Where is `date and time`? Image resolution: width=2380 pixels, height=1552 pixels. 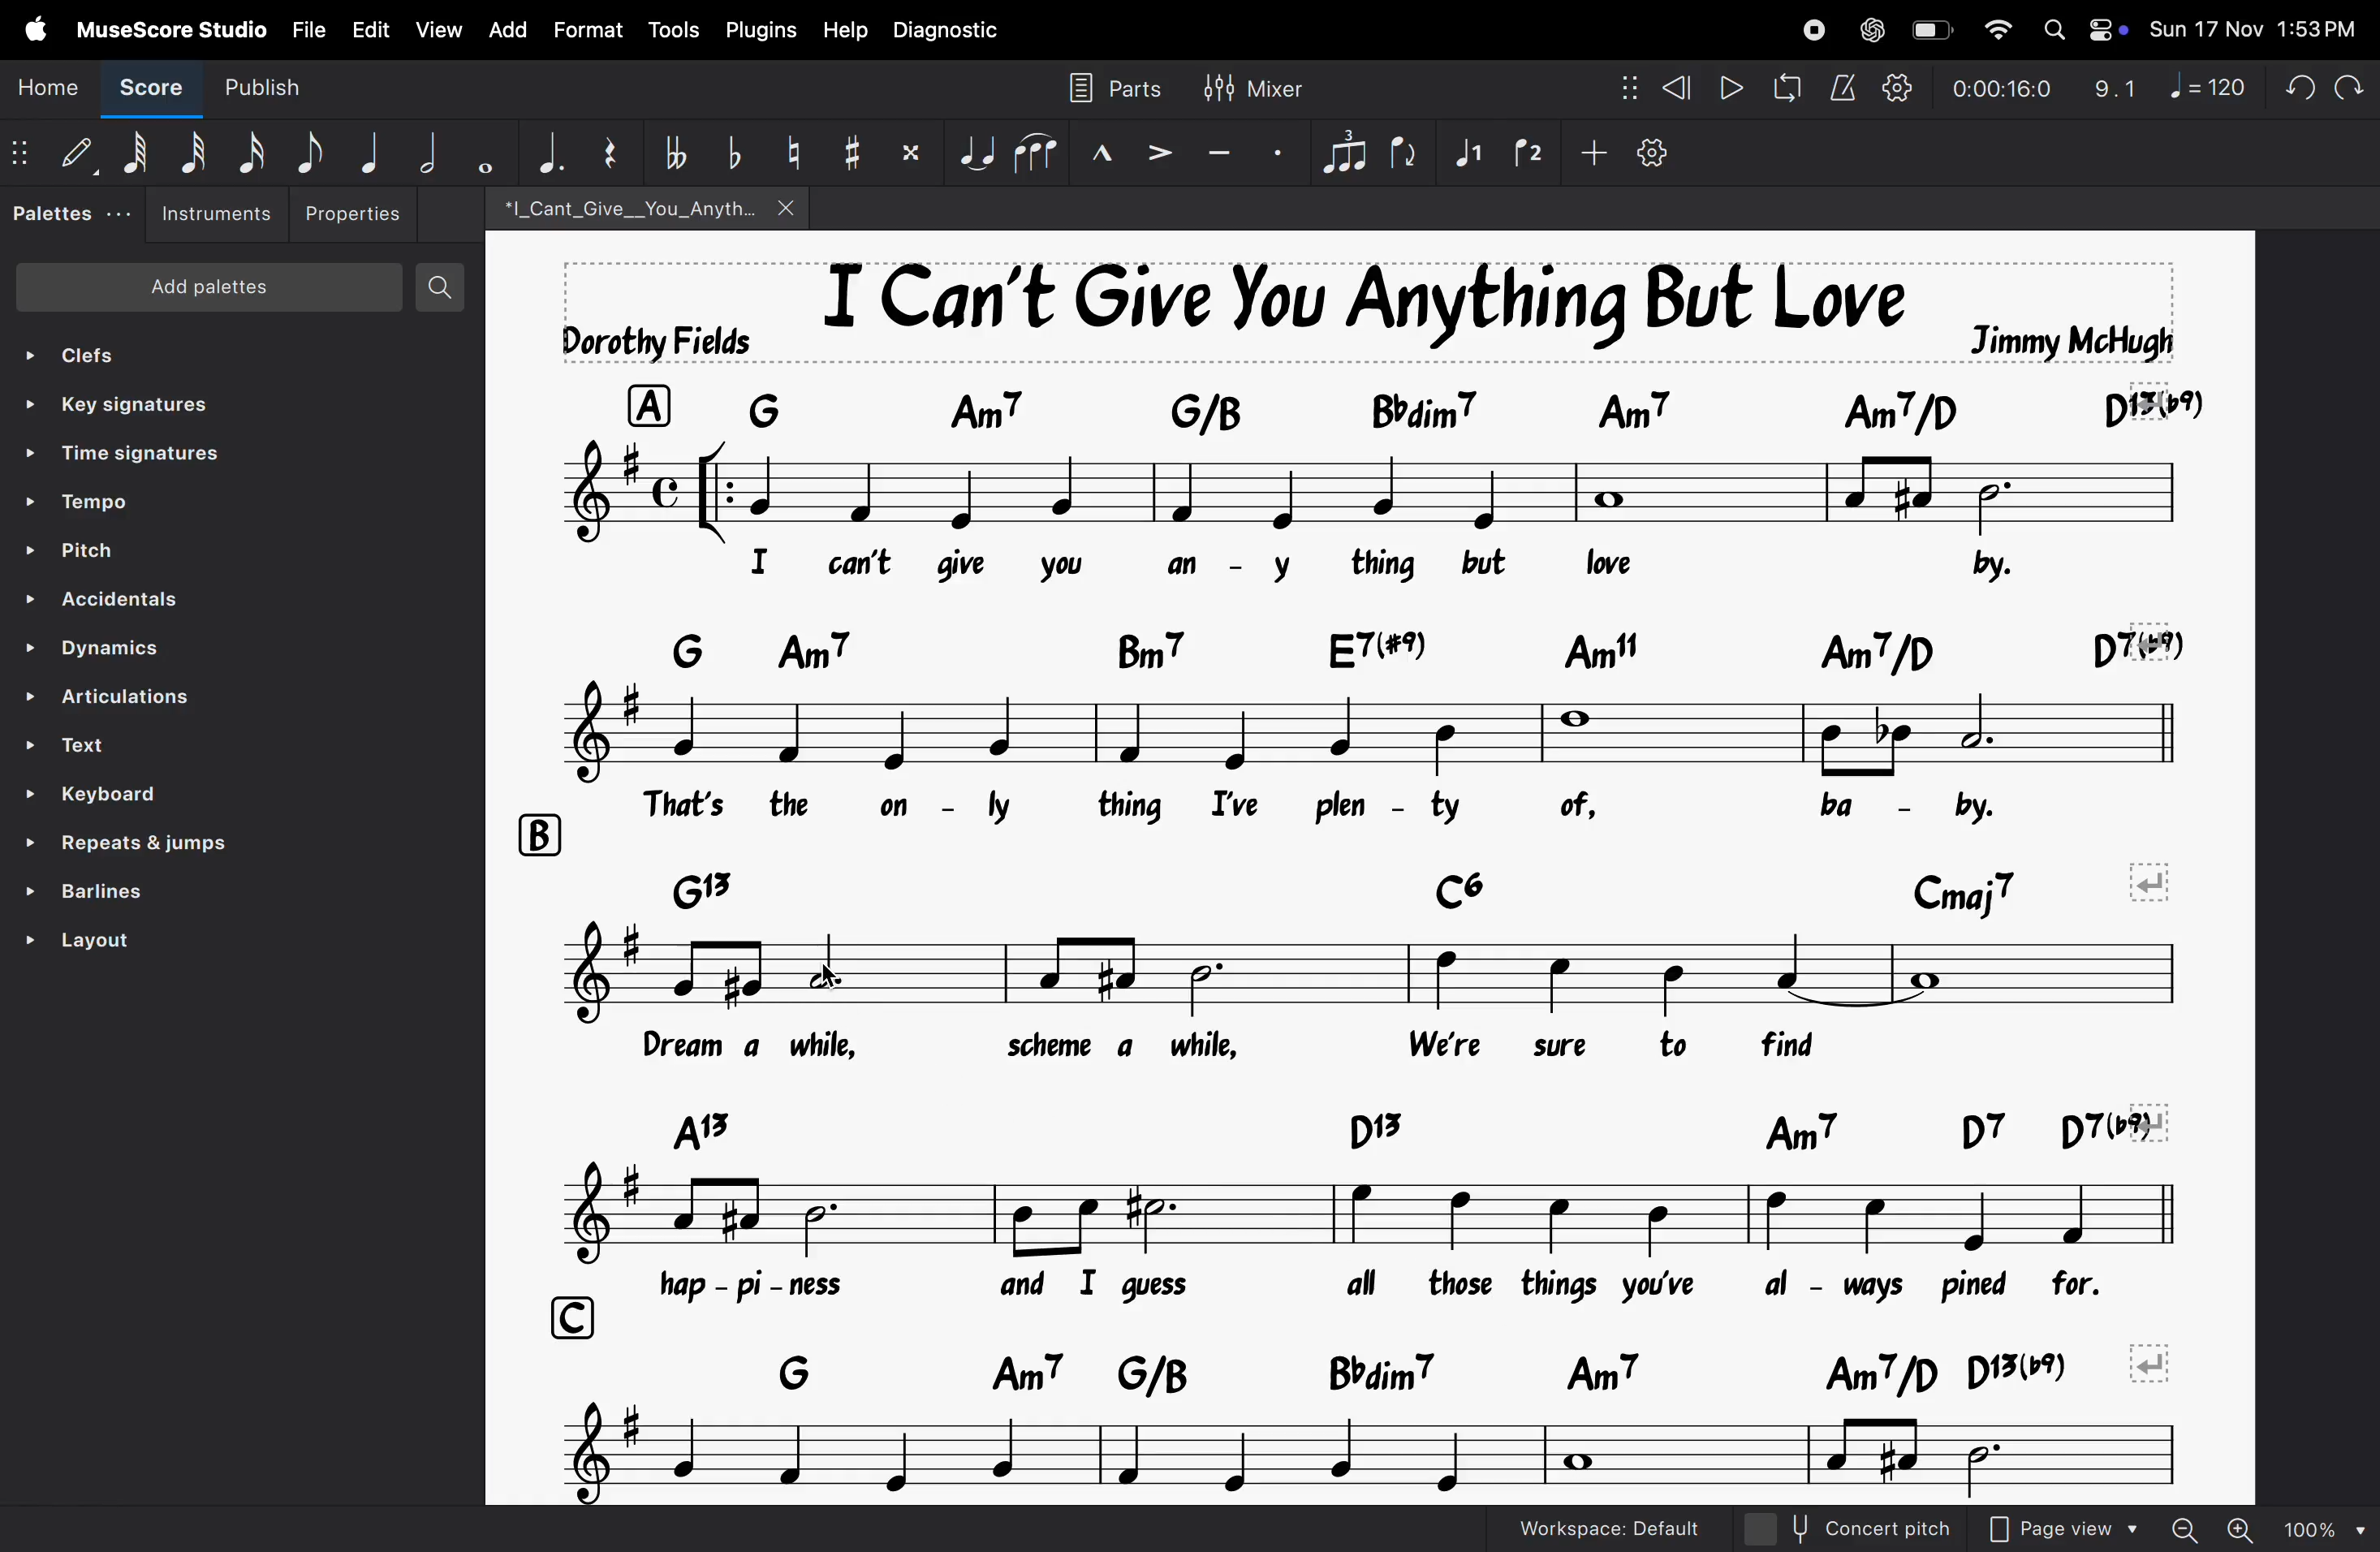 date and time is located at coordinates (2259, 24).